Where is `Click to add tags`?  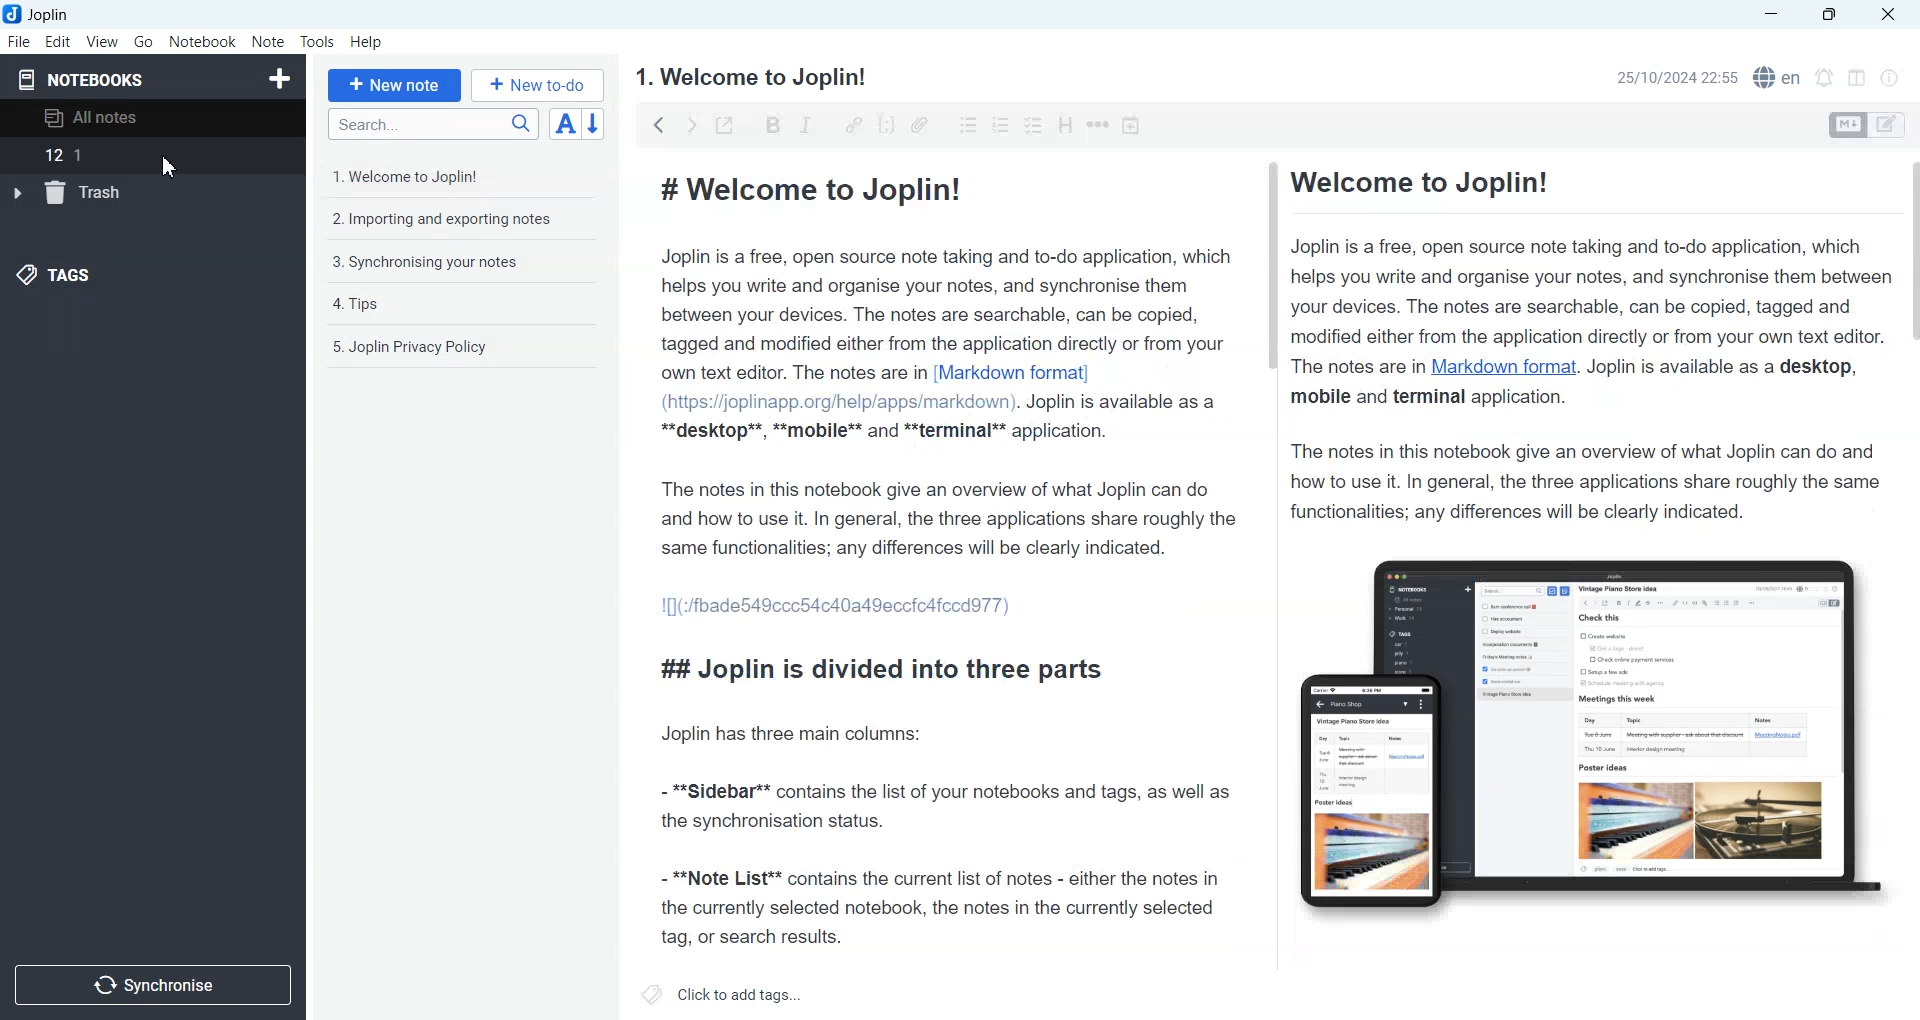 Click to add tags is located at coordinates (723, 994).